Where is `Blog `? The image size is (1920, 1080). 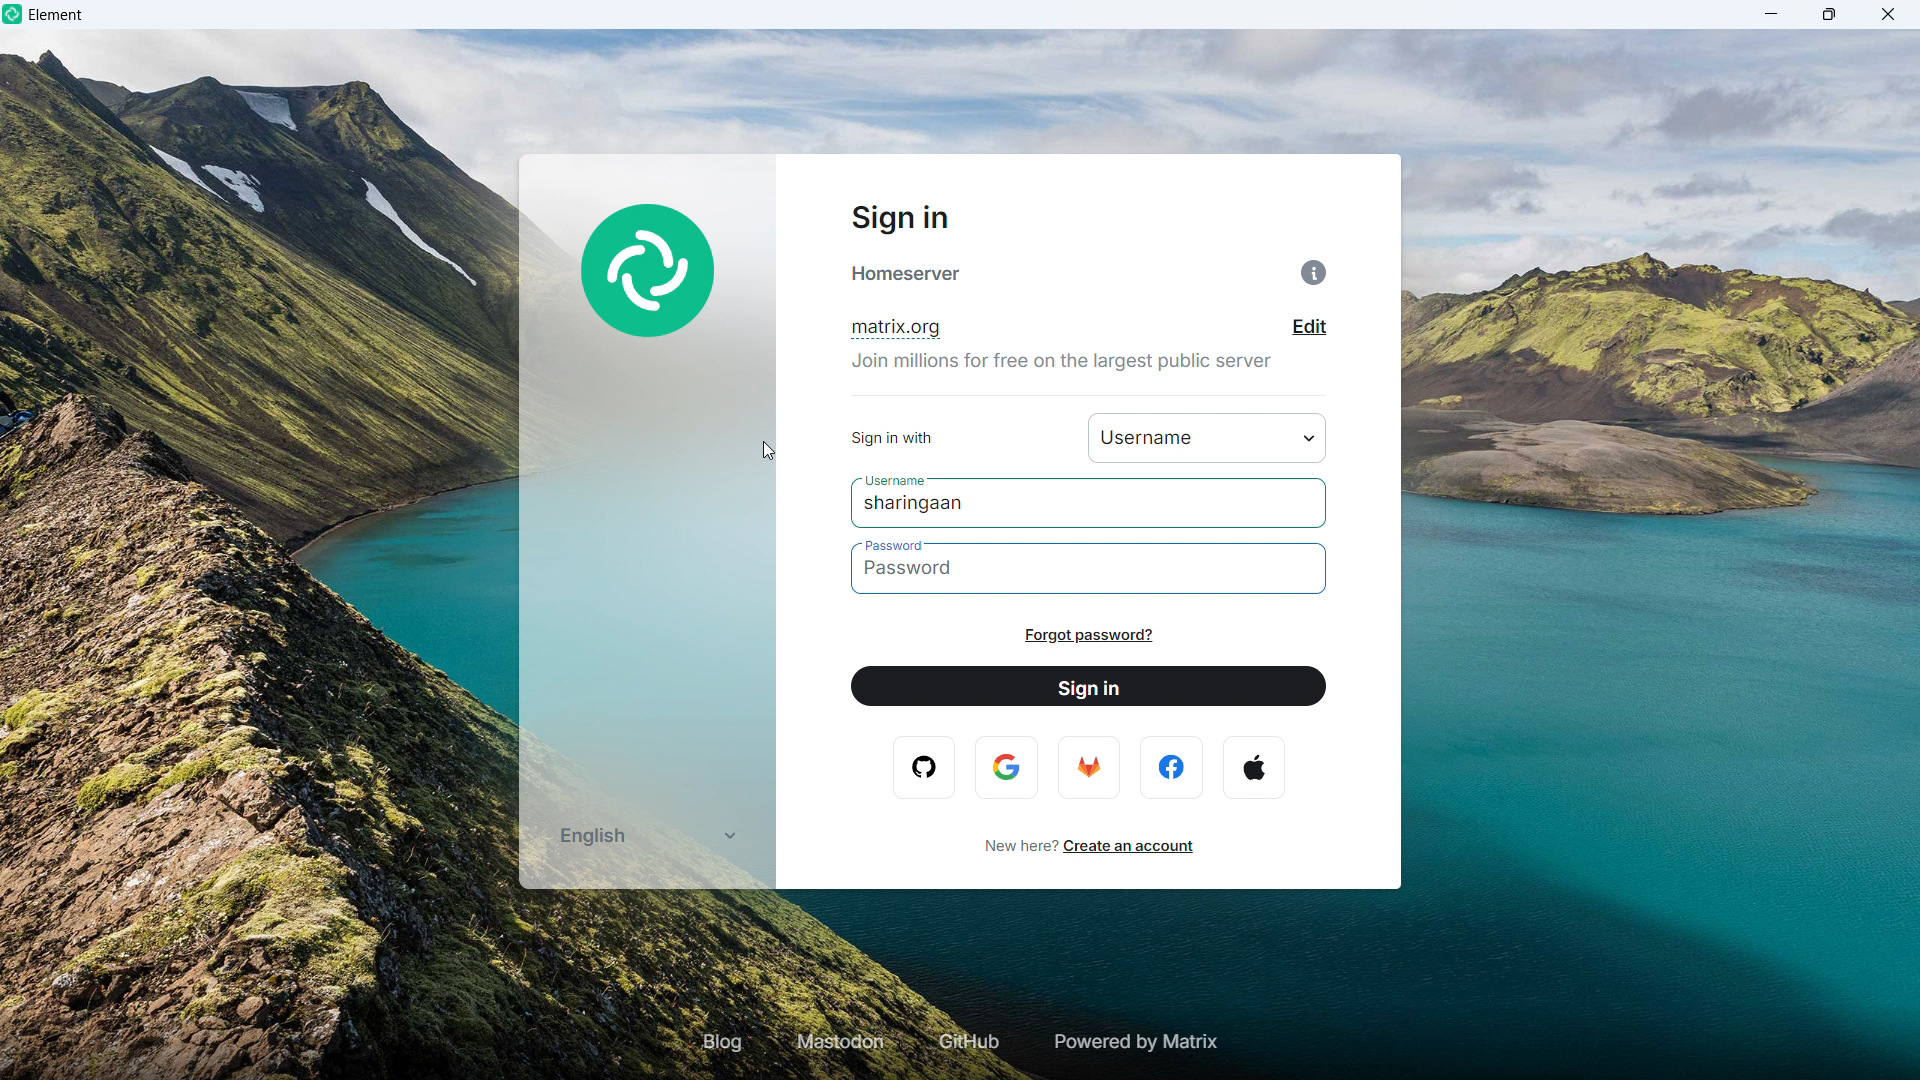 Blog  is located at coordinates (723, 1041).